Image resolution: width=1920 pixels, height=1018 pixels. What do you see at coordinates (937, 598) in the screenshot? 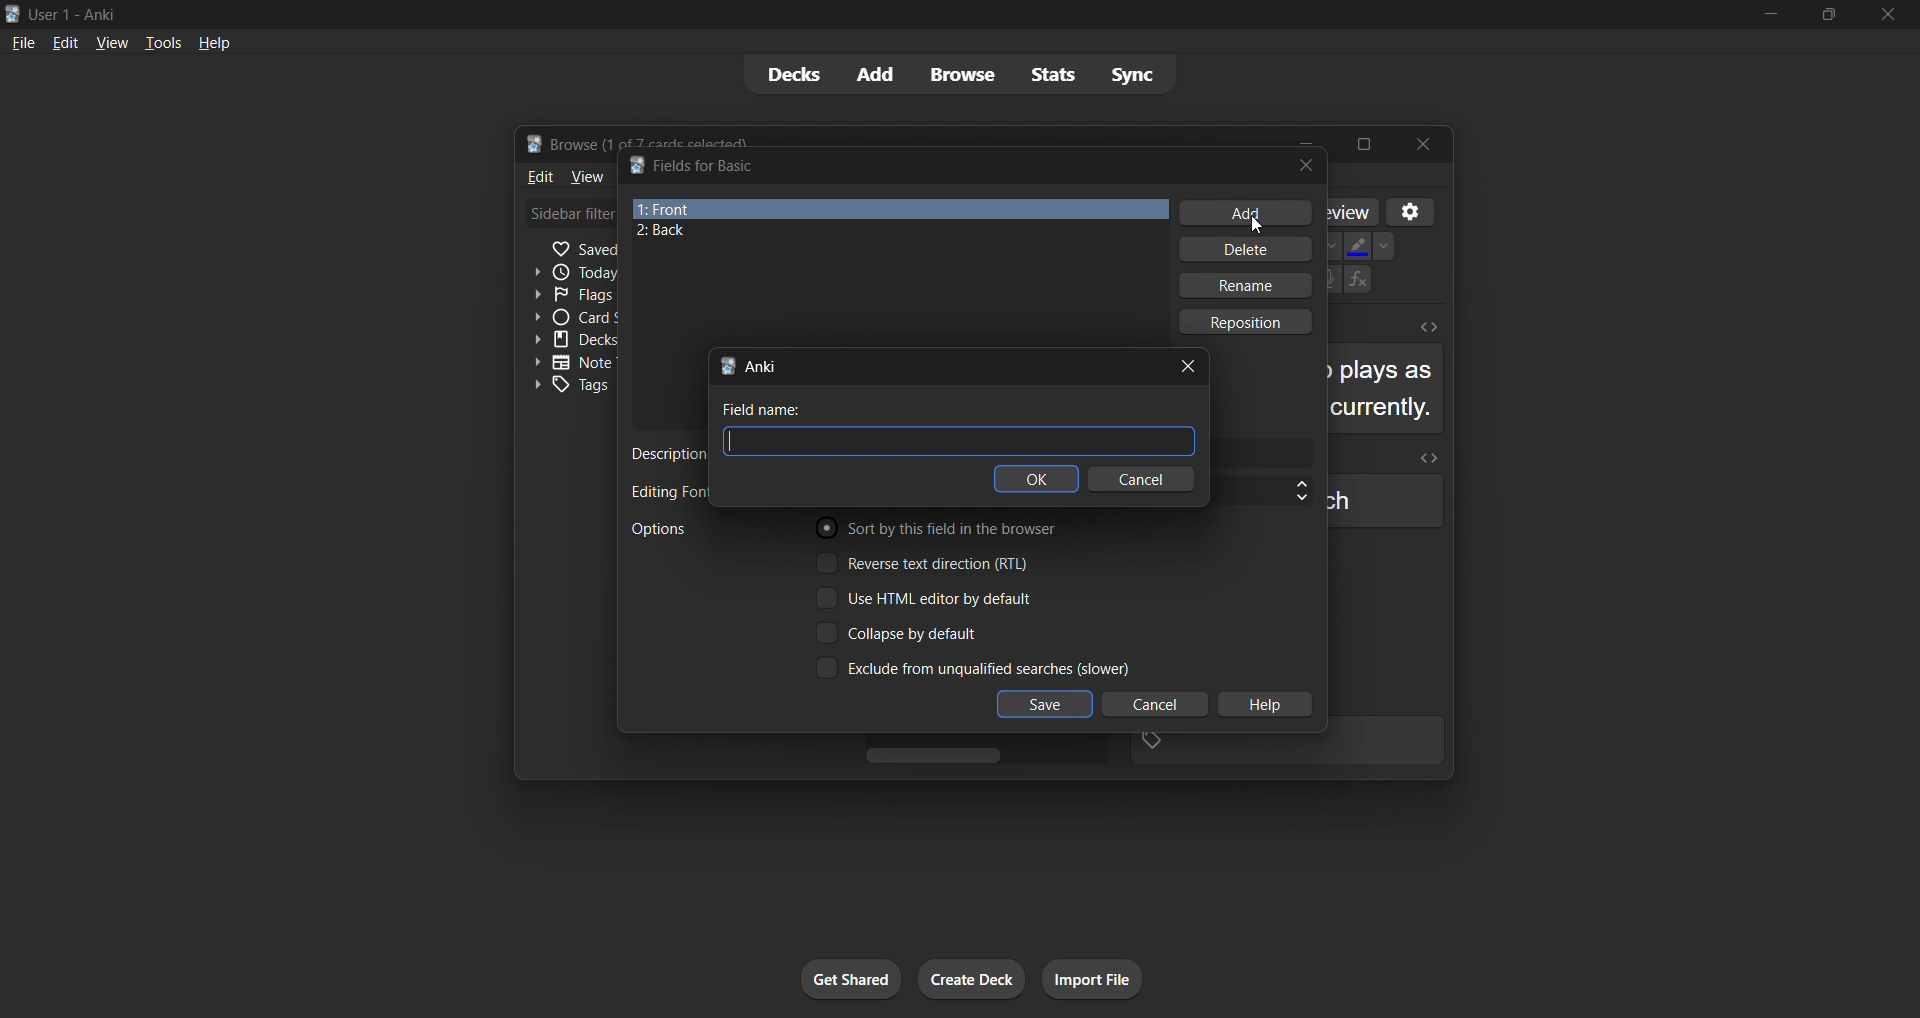
I see `Use HTML editor by default` at bounding box center [937, 598].